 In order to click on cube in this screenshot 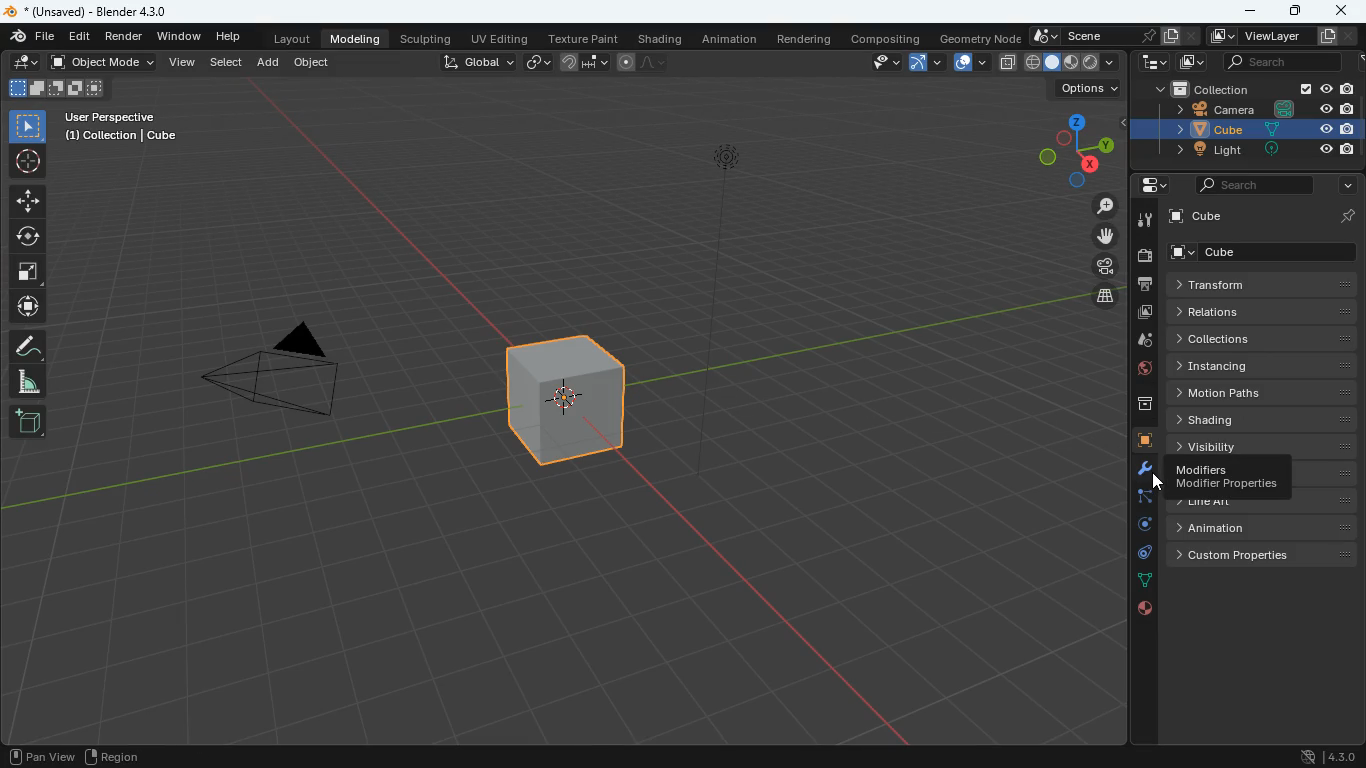, I will do `click(573, 399)`.